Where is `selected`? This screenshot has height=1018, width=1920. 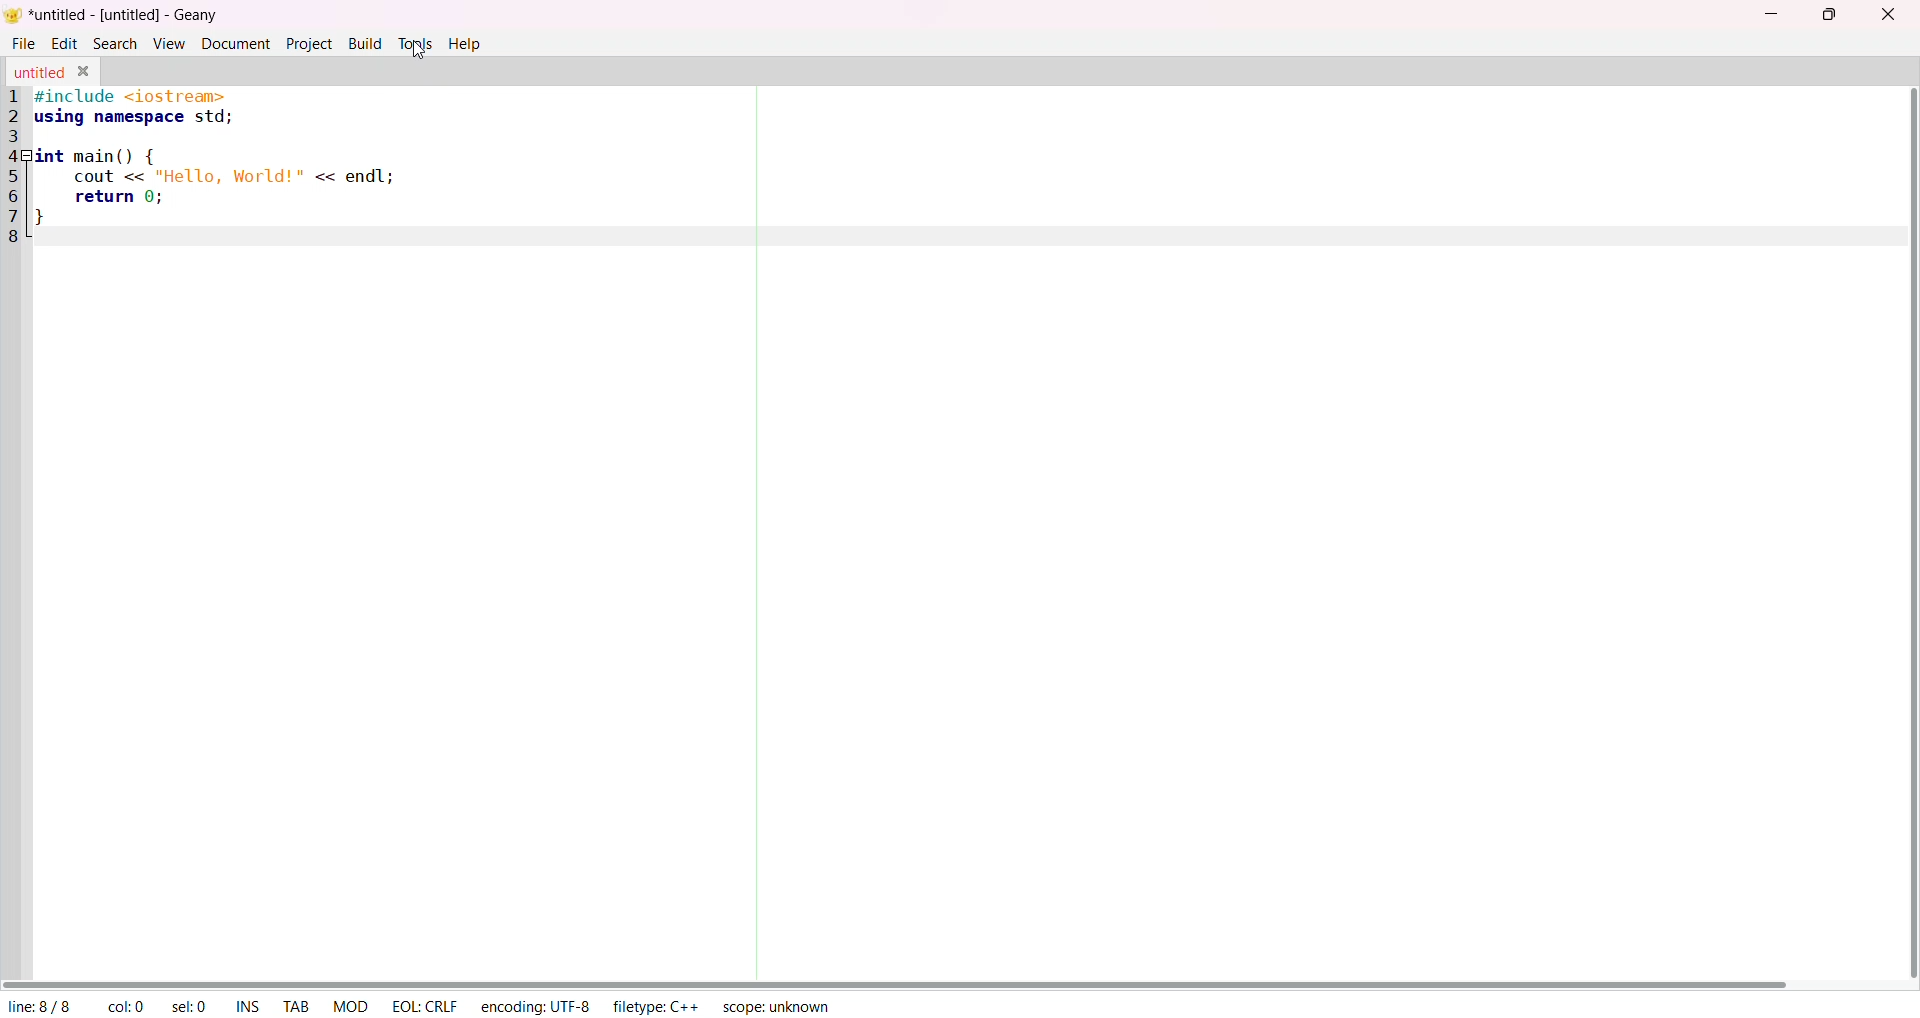 selected is located at coordinates (193, 1006).